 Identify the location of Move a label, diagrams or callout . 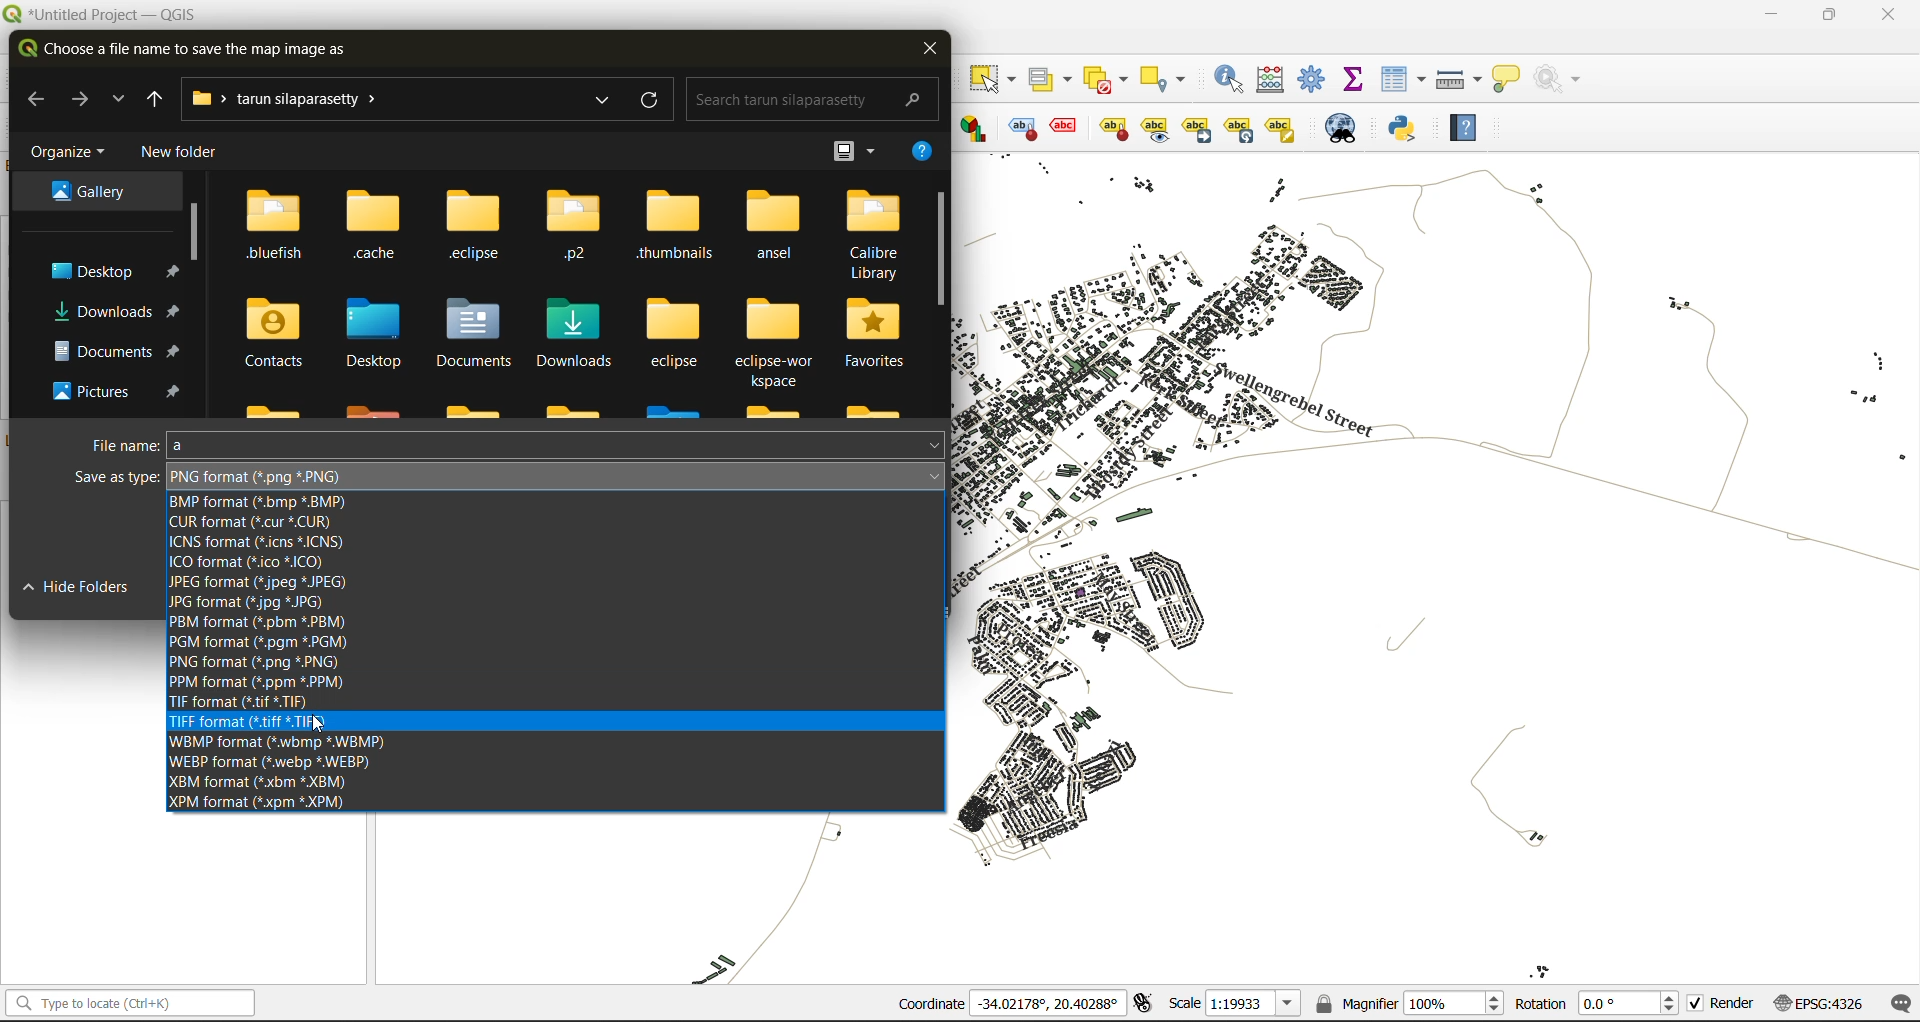
(1156, 128).